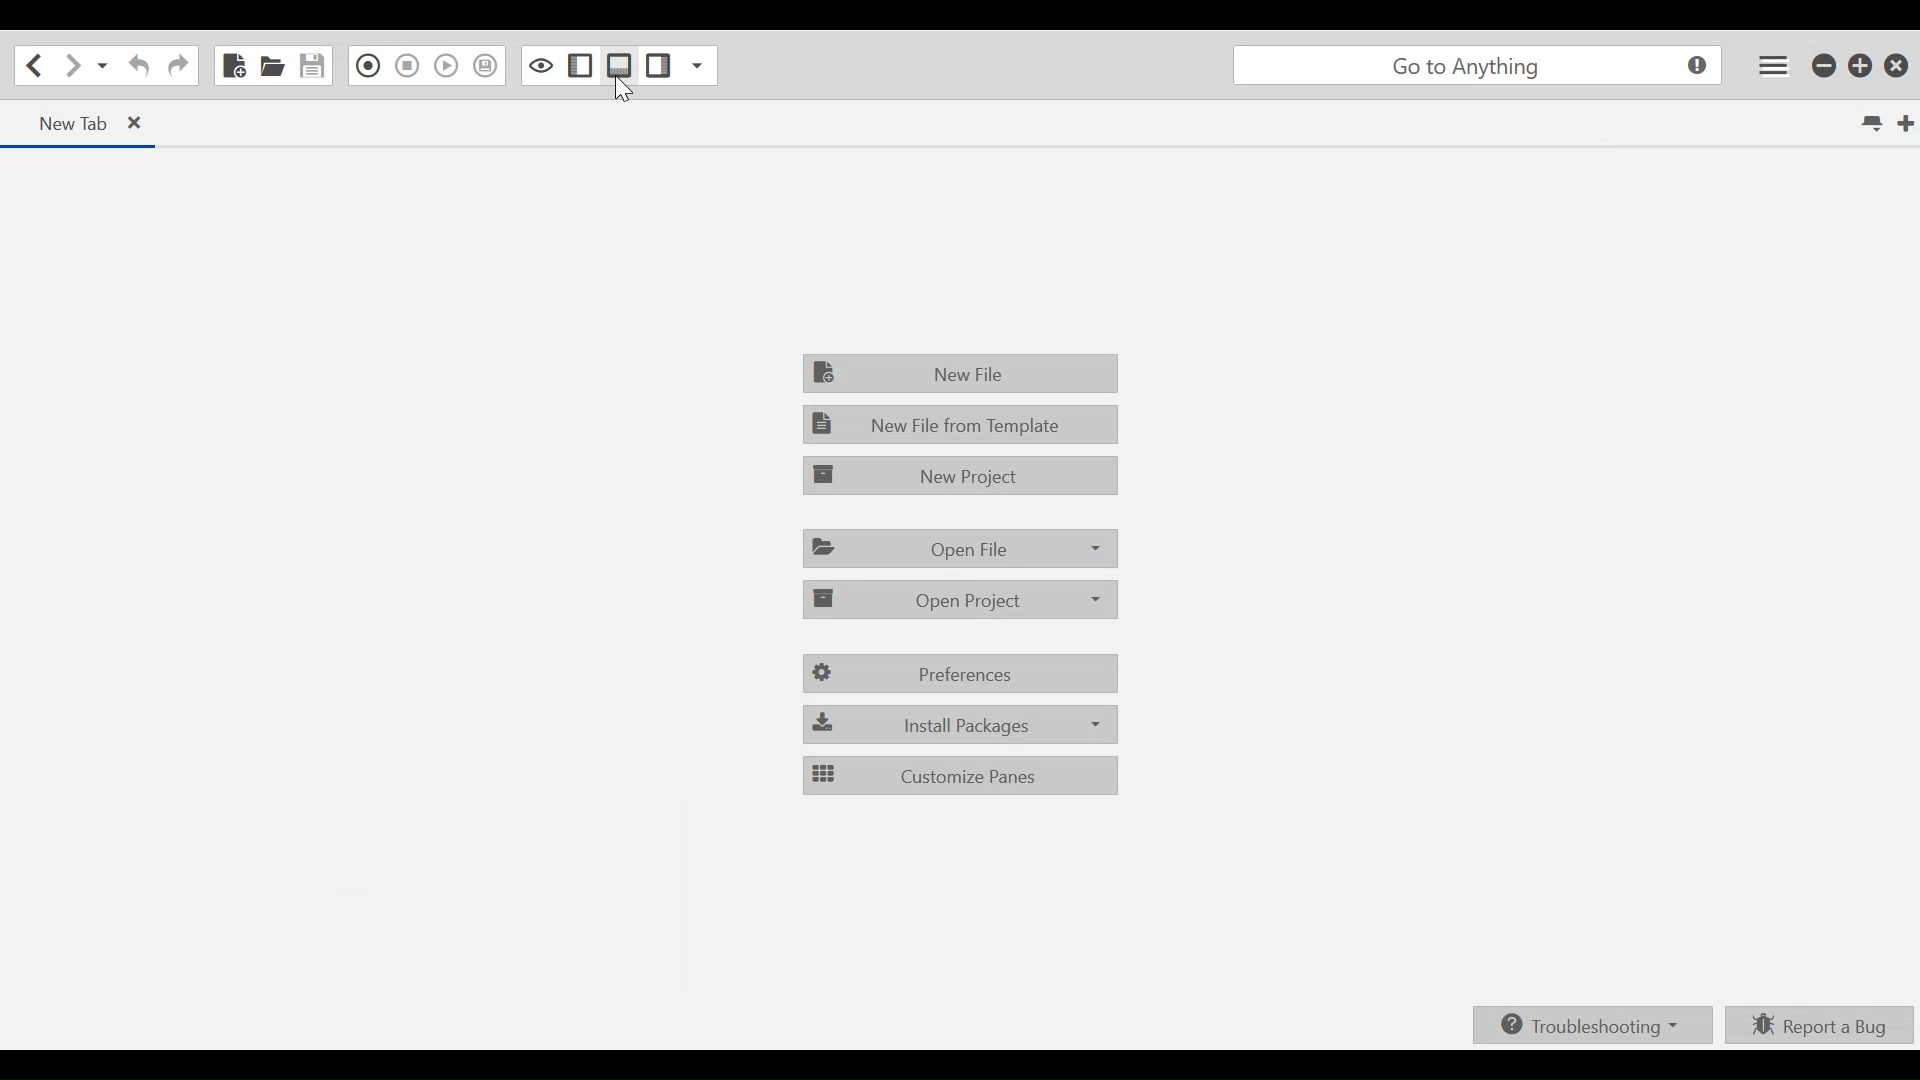 Image resolution: width=1920 pixels, height=1080 pixels. Describe the element at coordinates (958, 674) in the screenshot. I see `Preferences` at that location.